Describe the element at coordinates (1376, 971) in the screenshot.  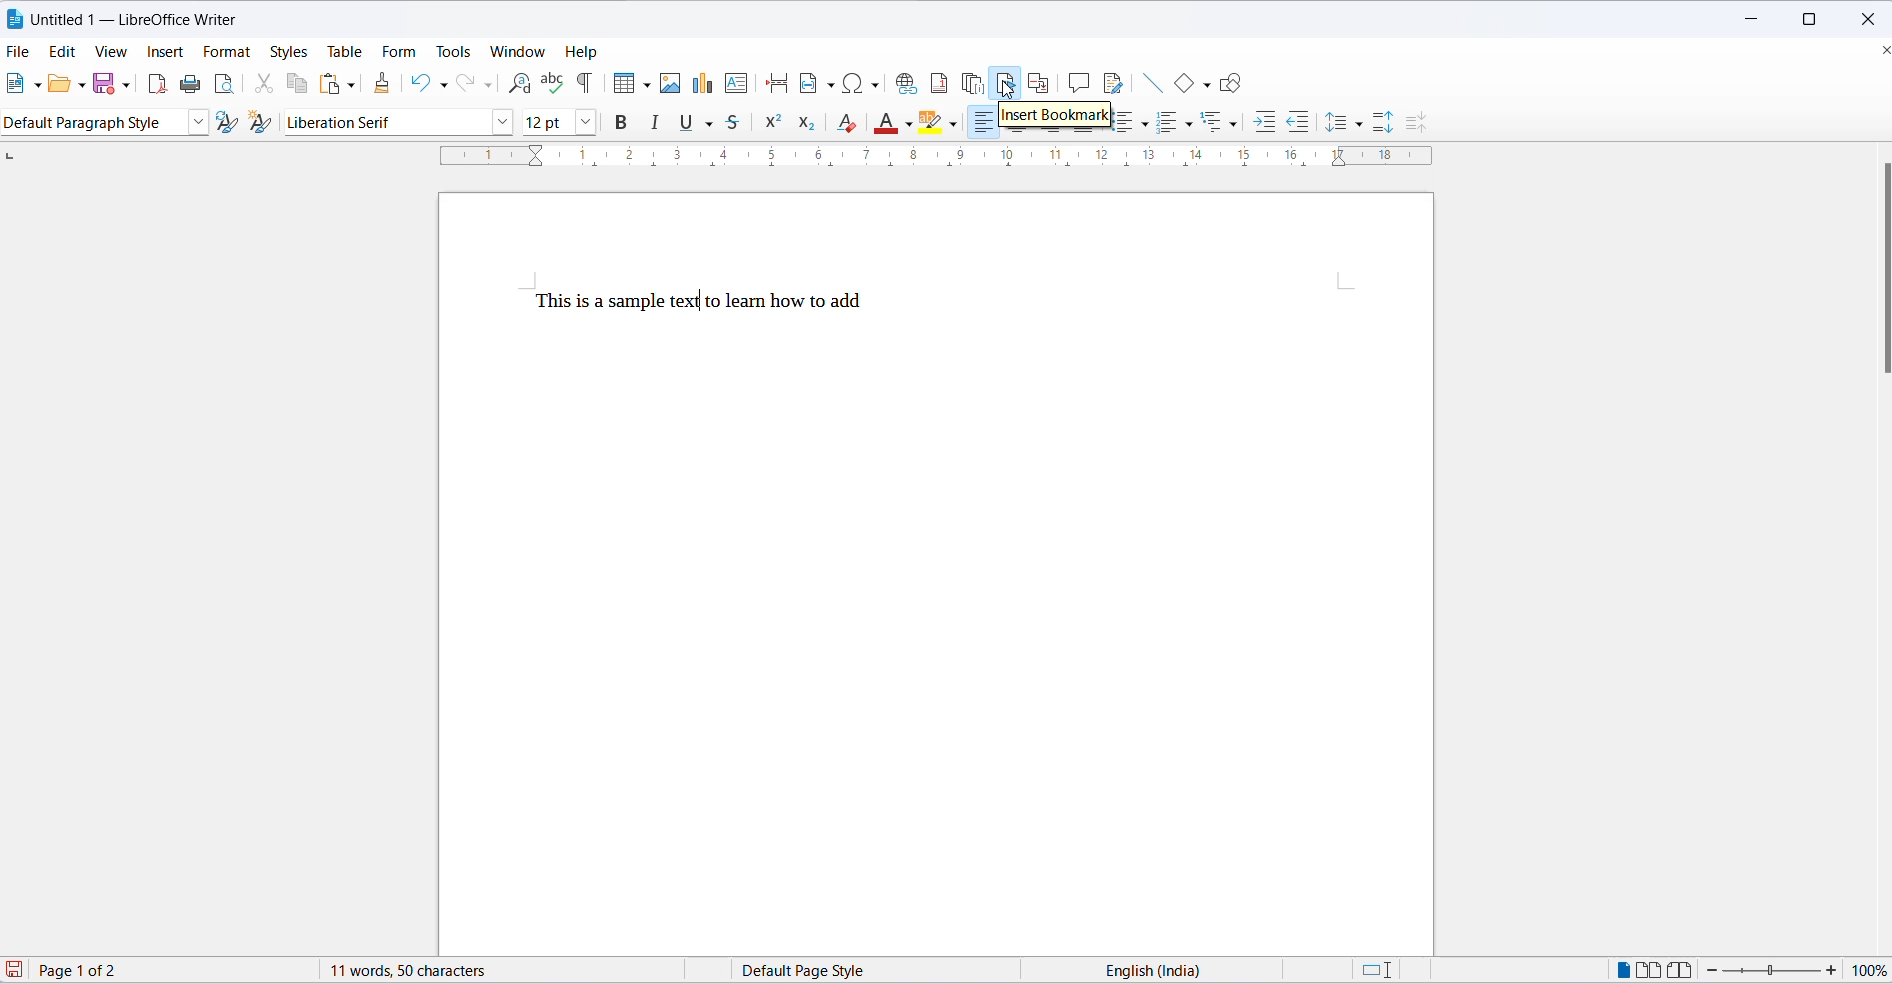
I see `standard selection` at that location.